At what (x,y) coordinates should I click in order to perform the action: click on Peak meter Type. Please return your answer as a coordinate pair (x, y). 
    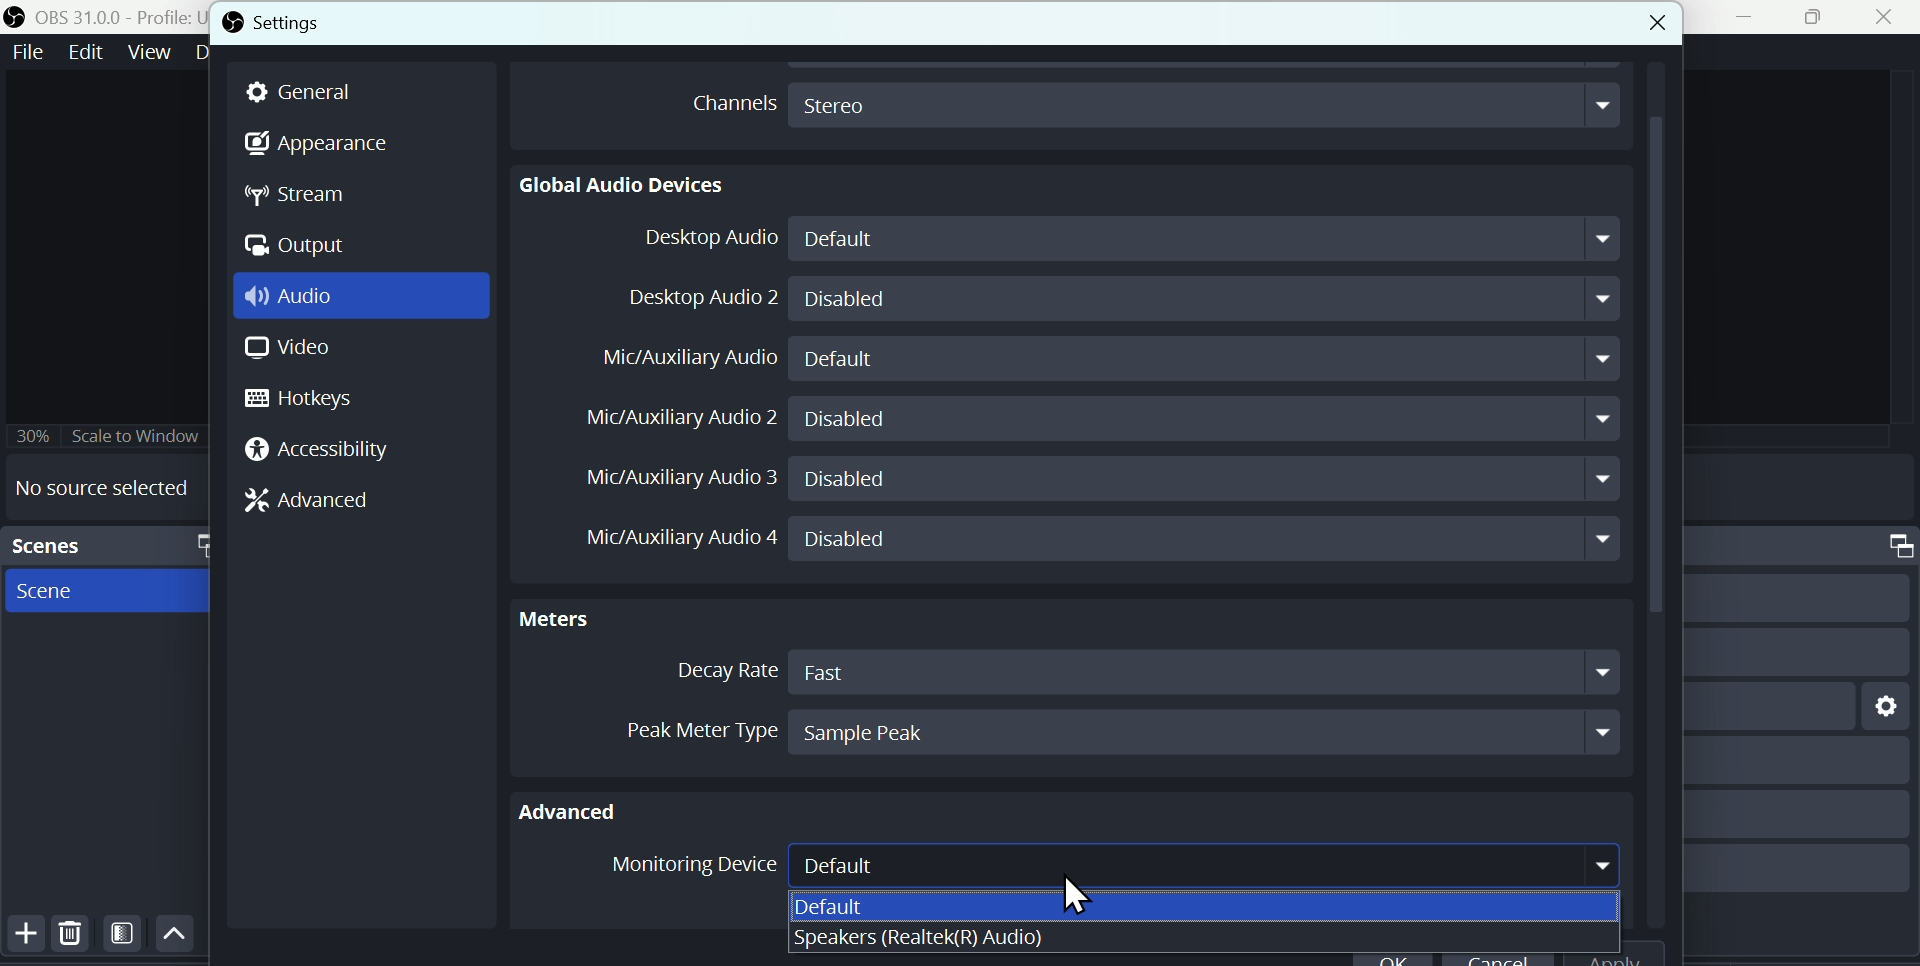
    Looking at the image, I should click on (679, 727).